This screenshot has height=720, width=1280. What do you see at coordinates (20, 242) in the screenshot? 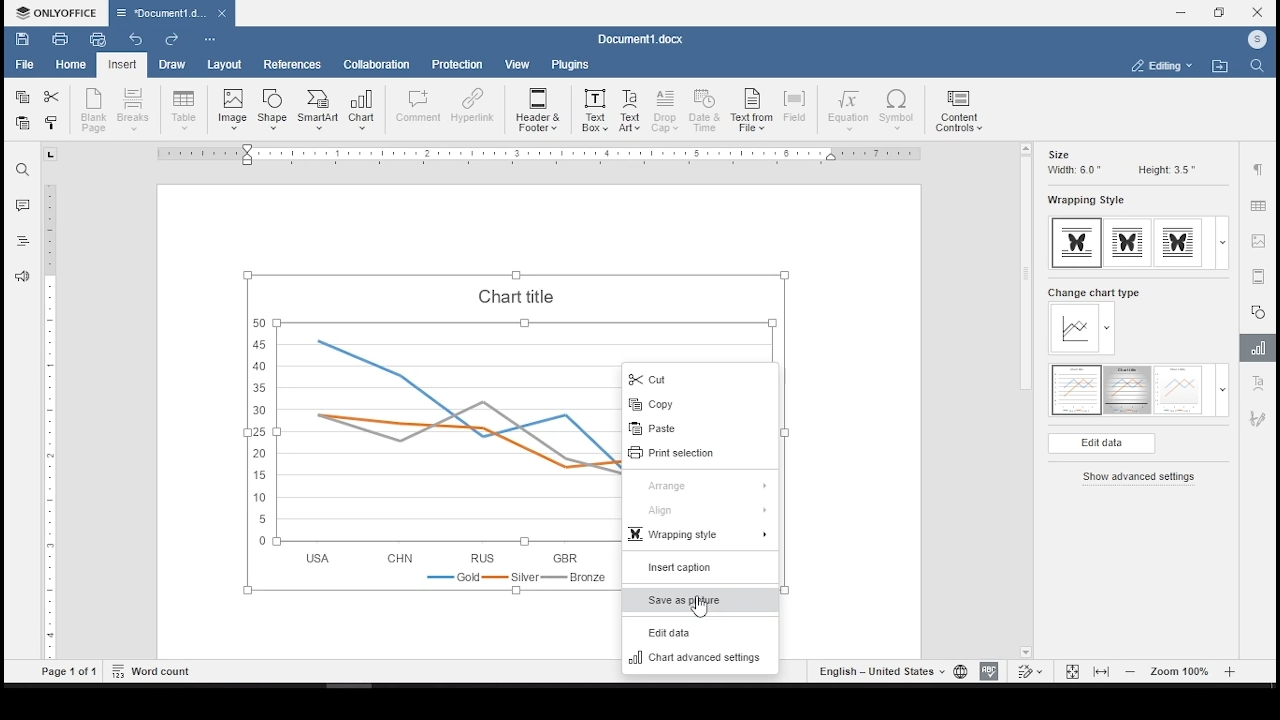
I see `headings` at bounding box center [20, 242].